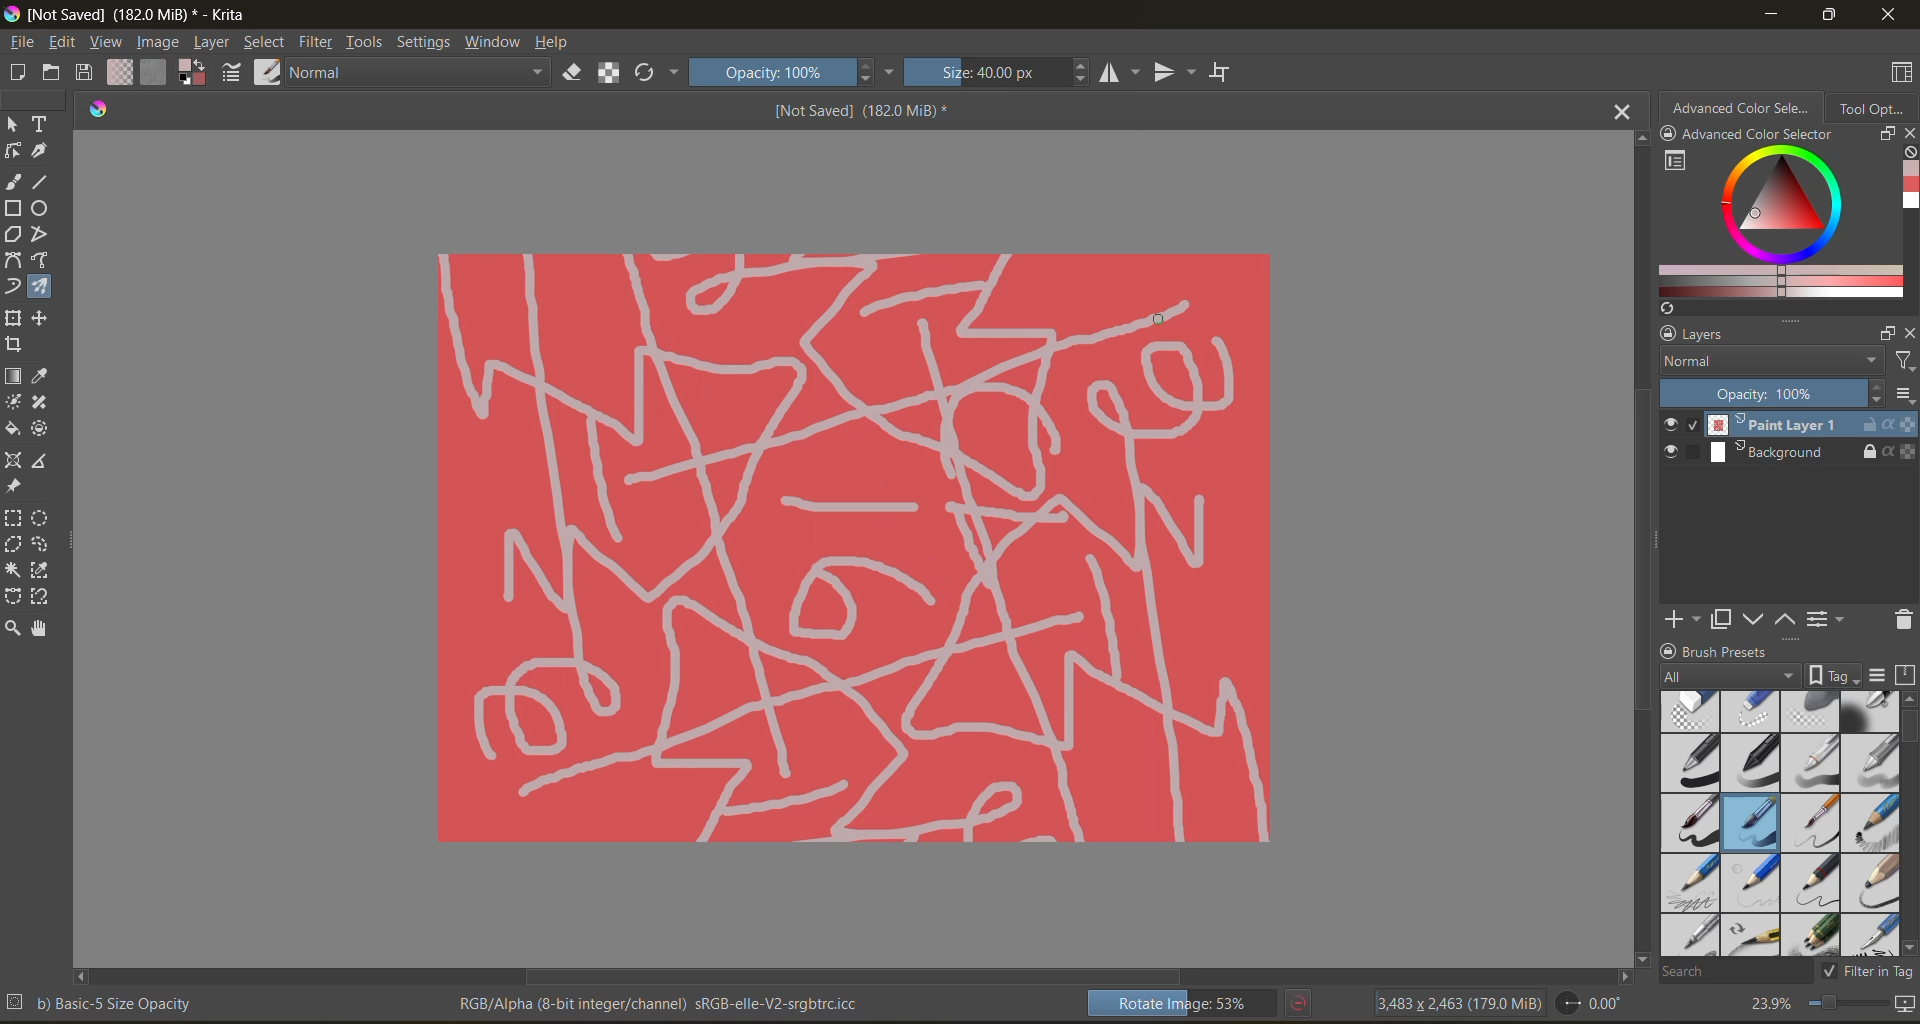  I want to click on lock docker, so click(1671, 651).